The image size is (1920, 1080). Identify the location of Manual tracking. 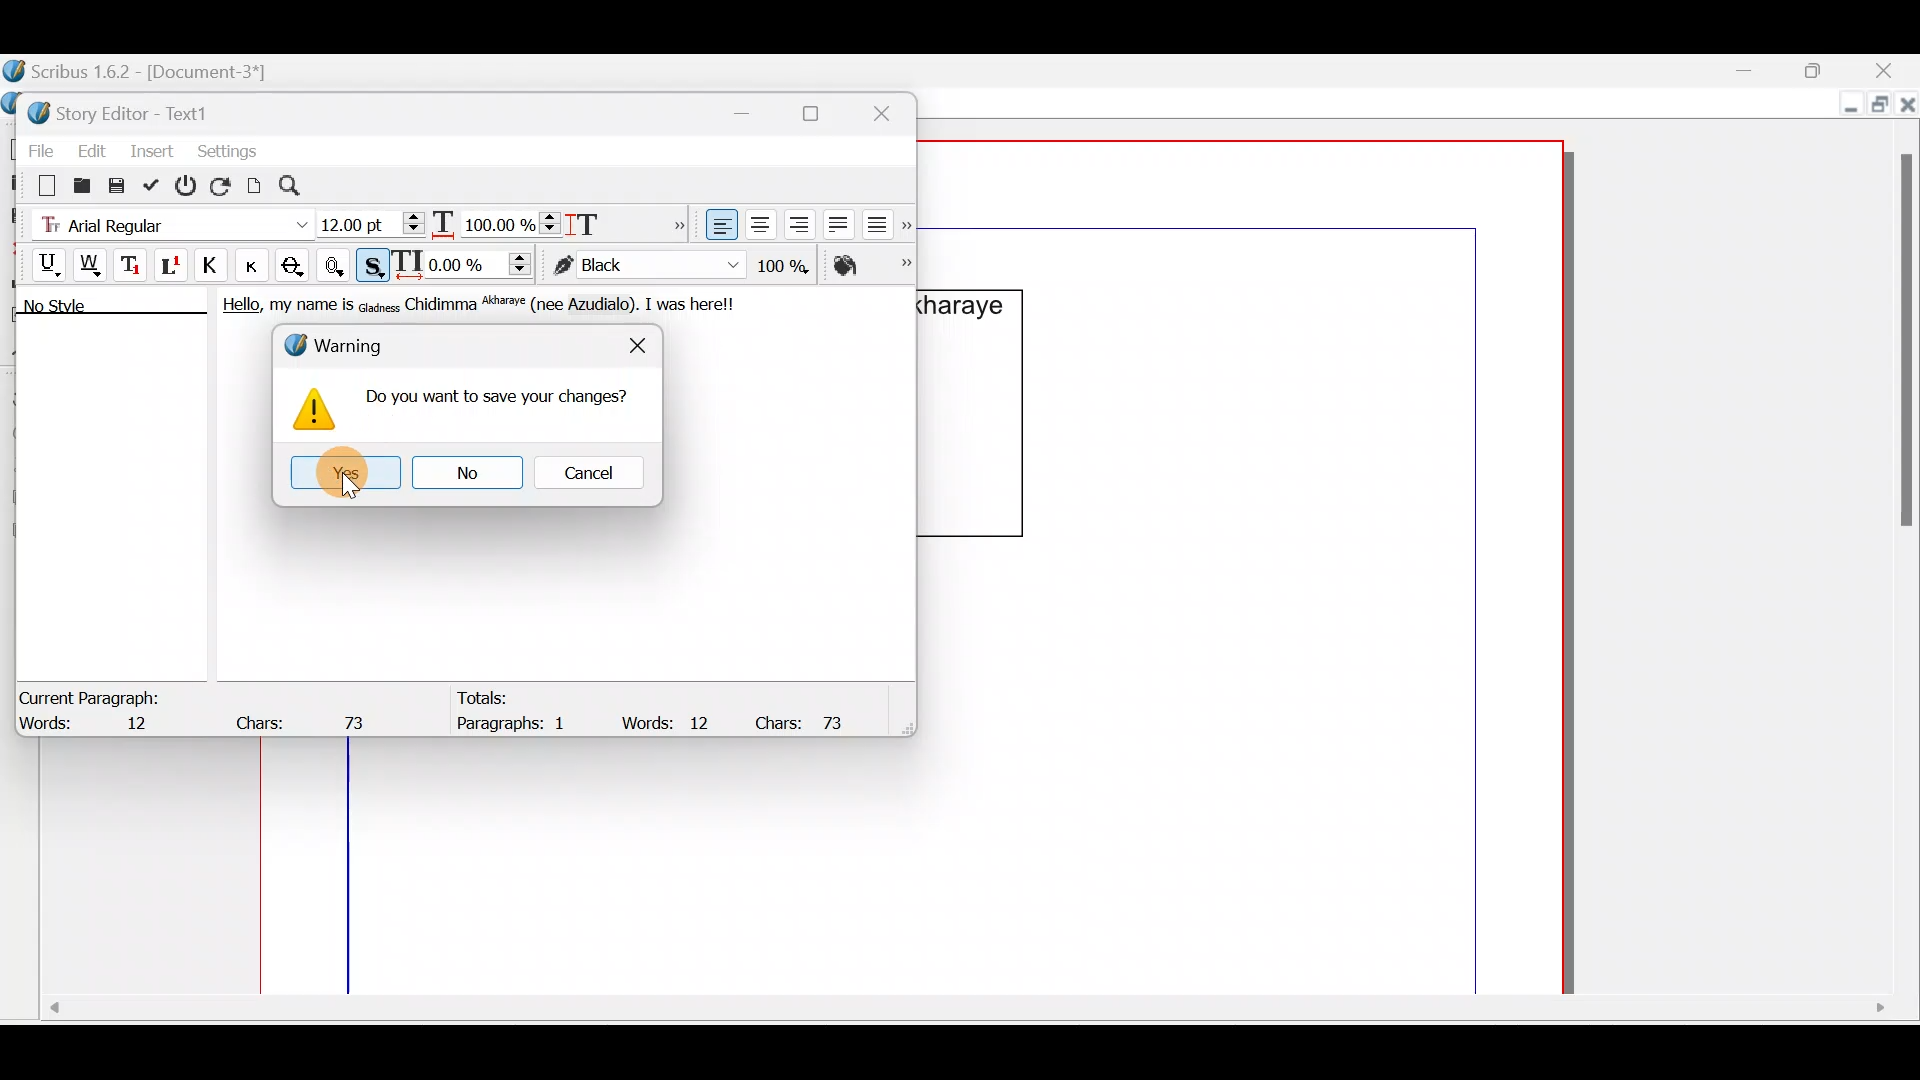
(467, 263).